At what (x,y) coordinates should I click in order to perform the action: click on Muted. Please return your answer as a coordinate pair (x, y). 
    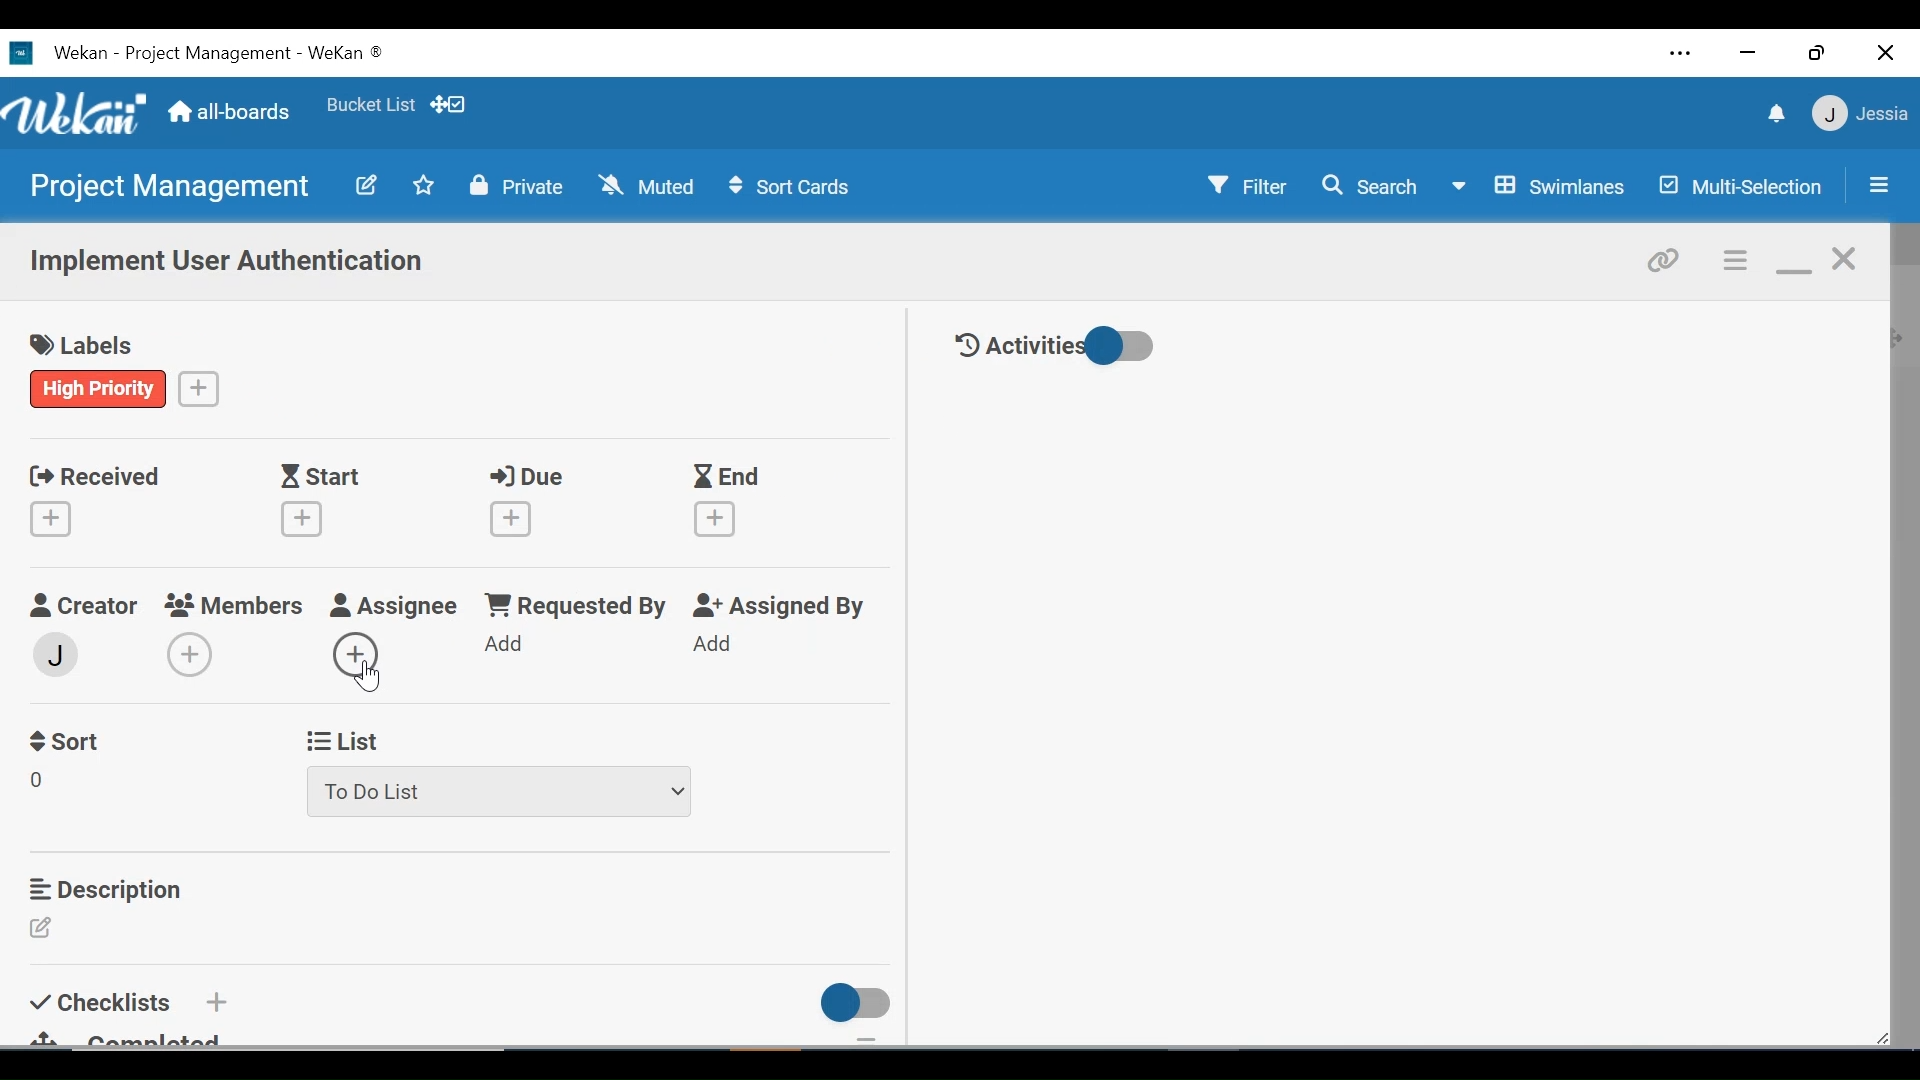
    Looking at the image, I should click on (651, 185).